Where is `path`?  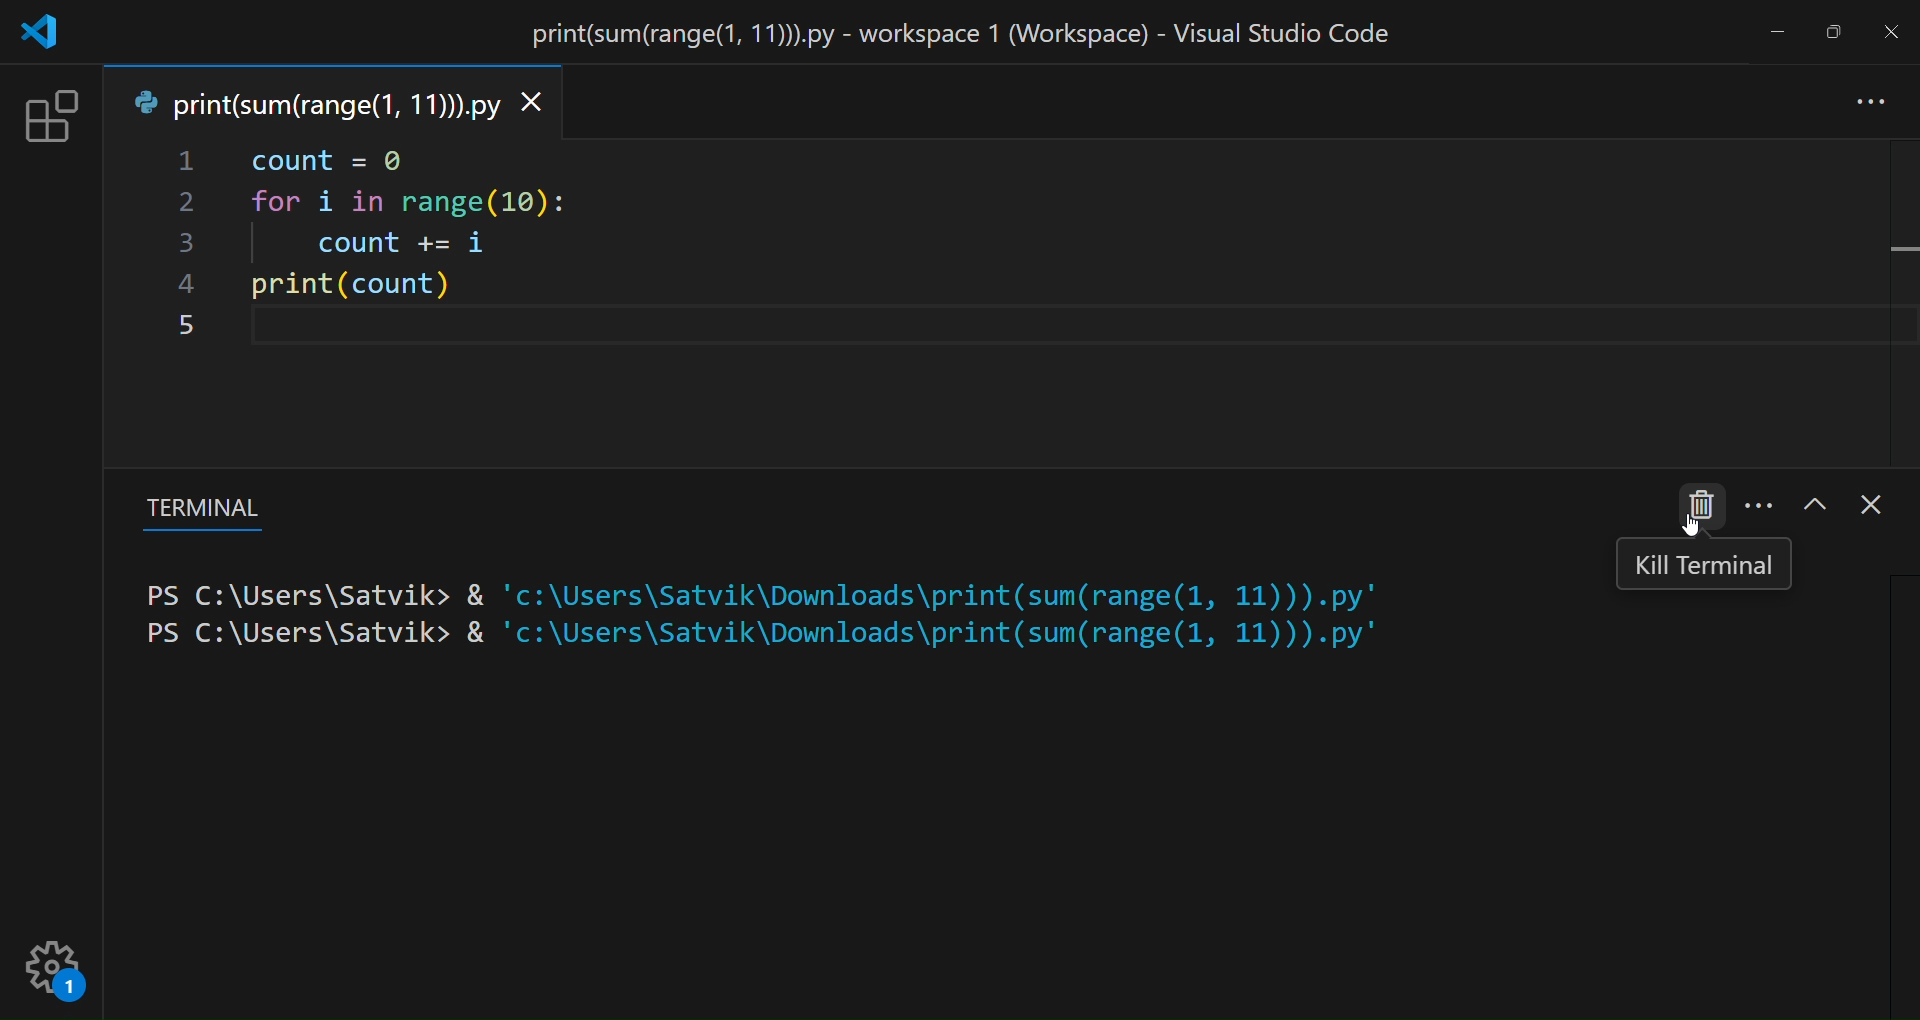 path is located at coordinates (774, 619).